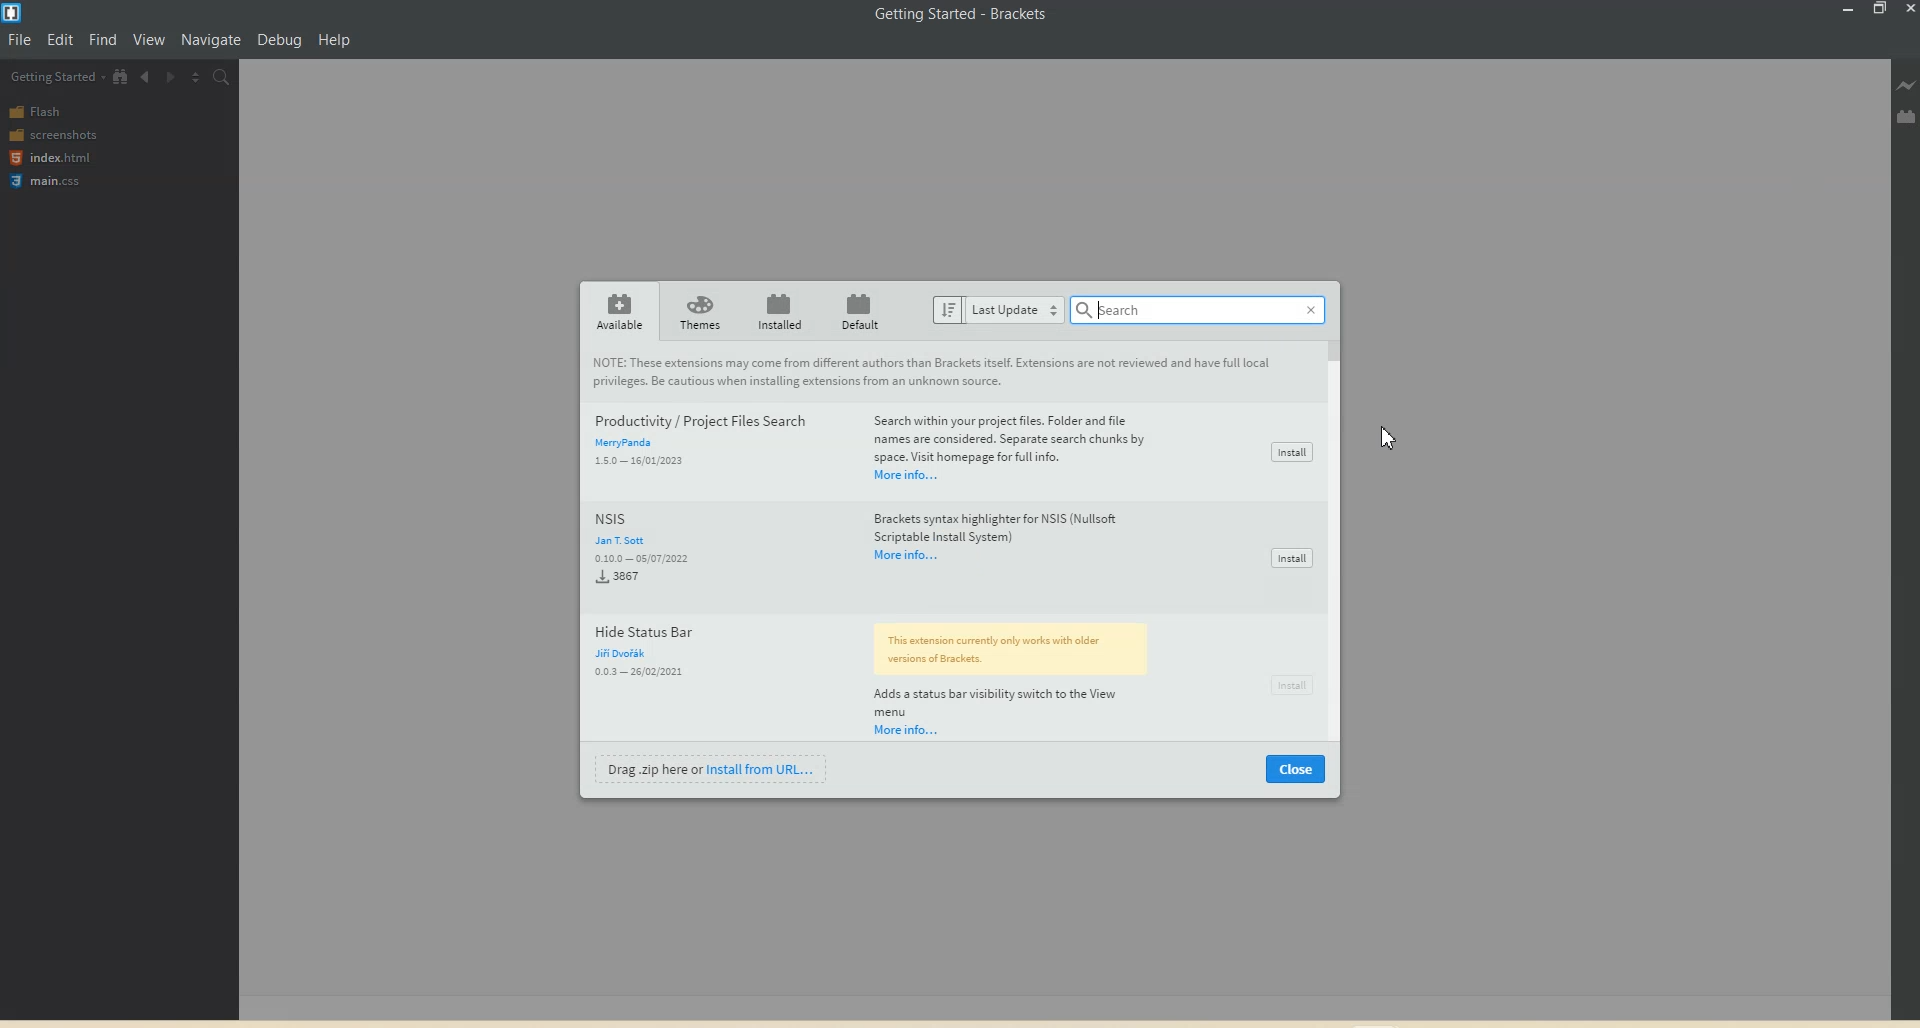  What do you see at coordinates (1391, 437) in the screenshot?
I see `Cursor` at bounding box center [1391, 437].